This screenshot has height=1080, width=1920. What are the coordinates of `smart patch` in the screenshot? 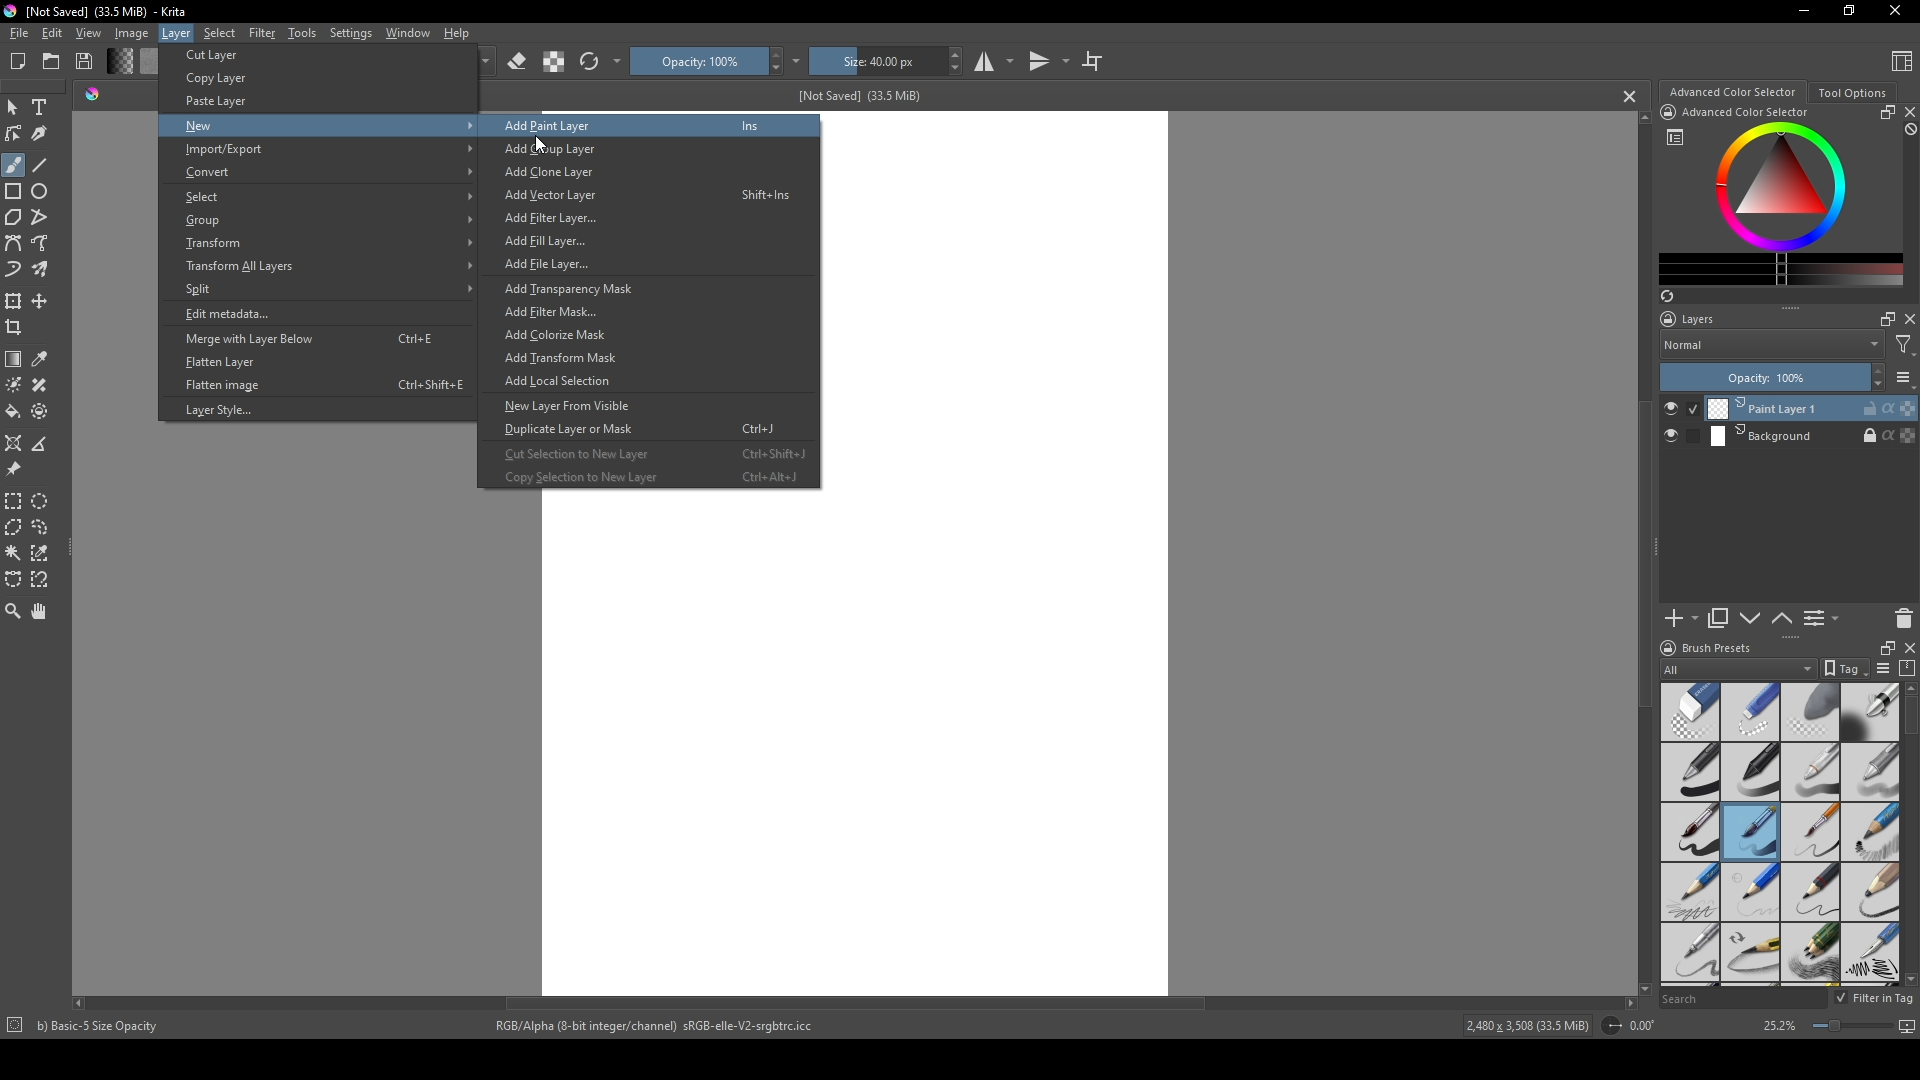 It's located at (43, 385).